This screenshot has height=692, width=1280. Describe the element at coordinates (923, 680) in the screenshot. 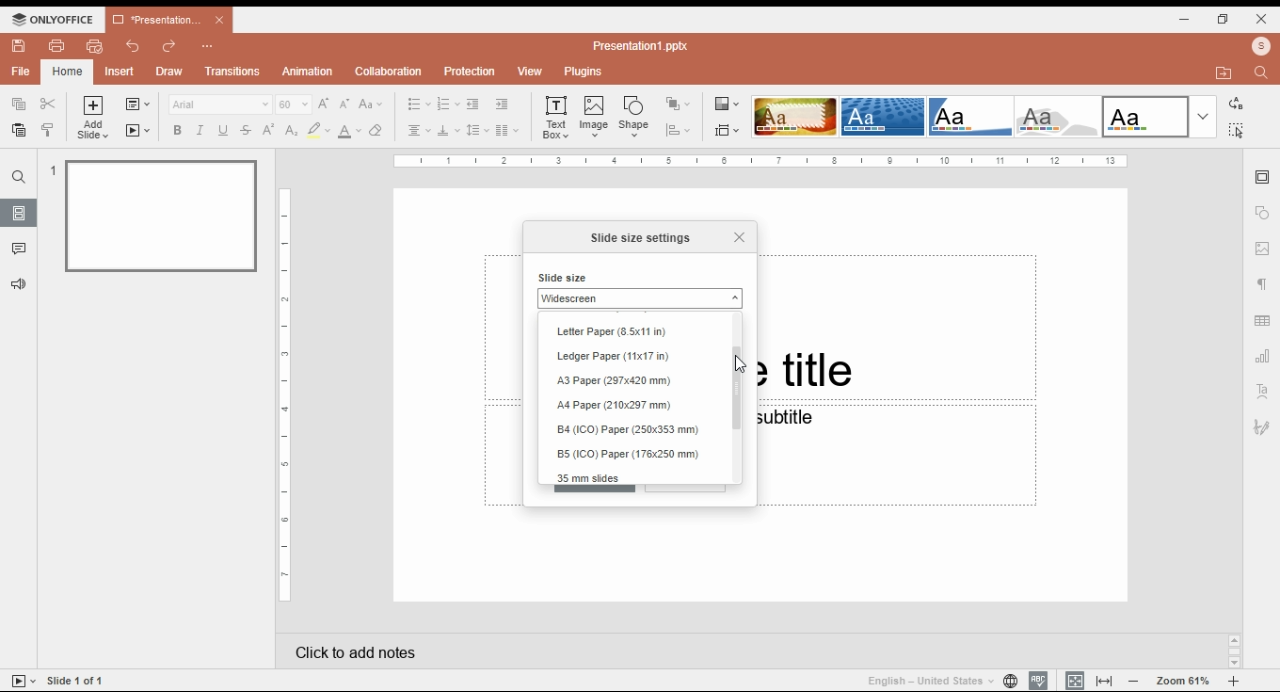

I see `English - United States` at that location.